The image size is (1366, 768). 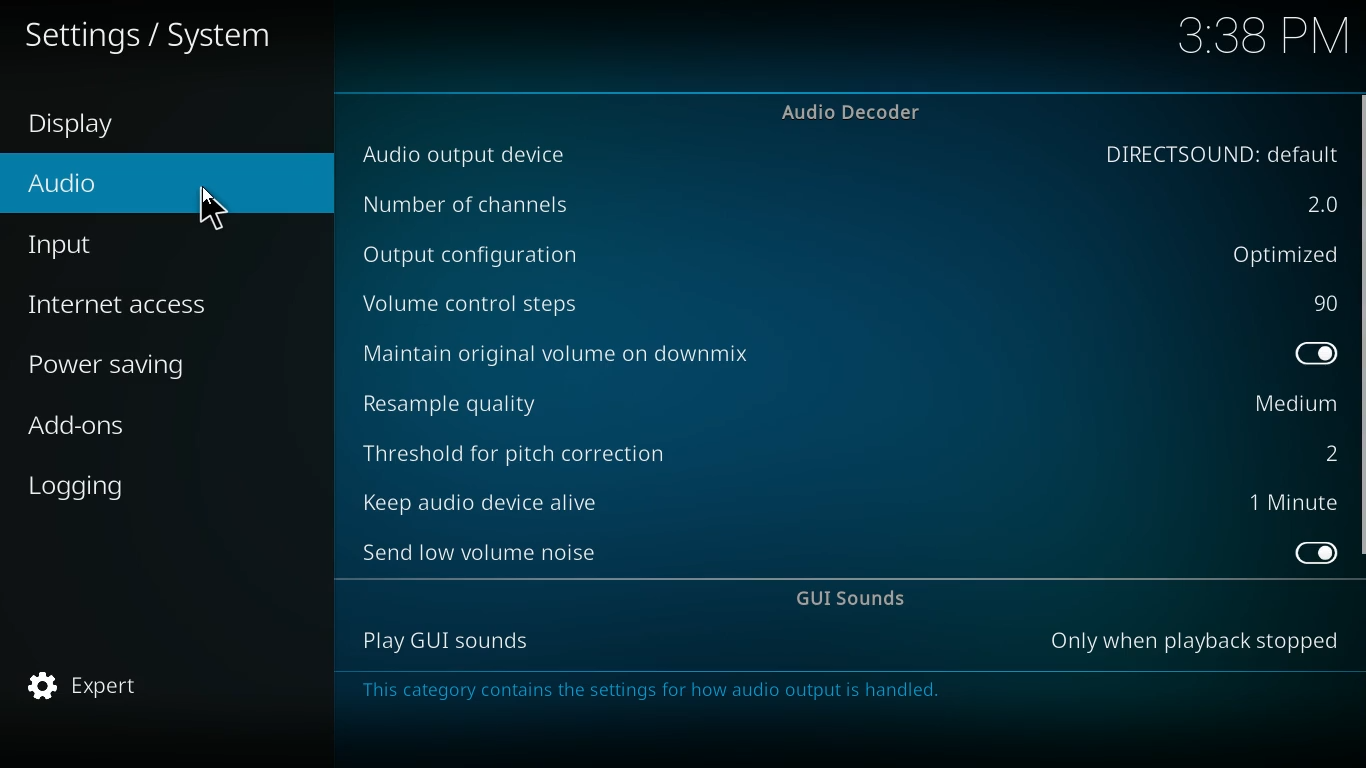 What do you see at coordinates (95, 127) in the screenshot?
I see `display` at bounding box center [95, 127].